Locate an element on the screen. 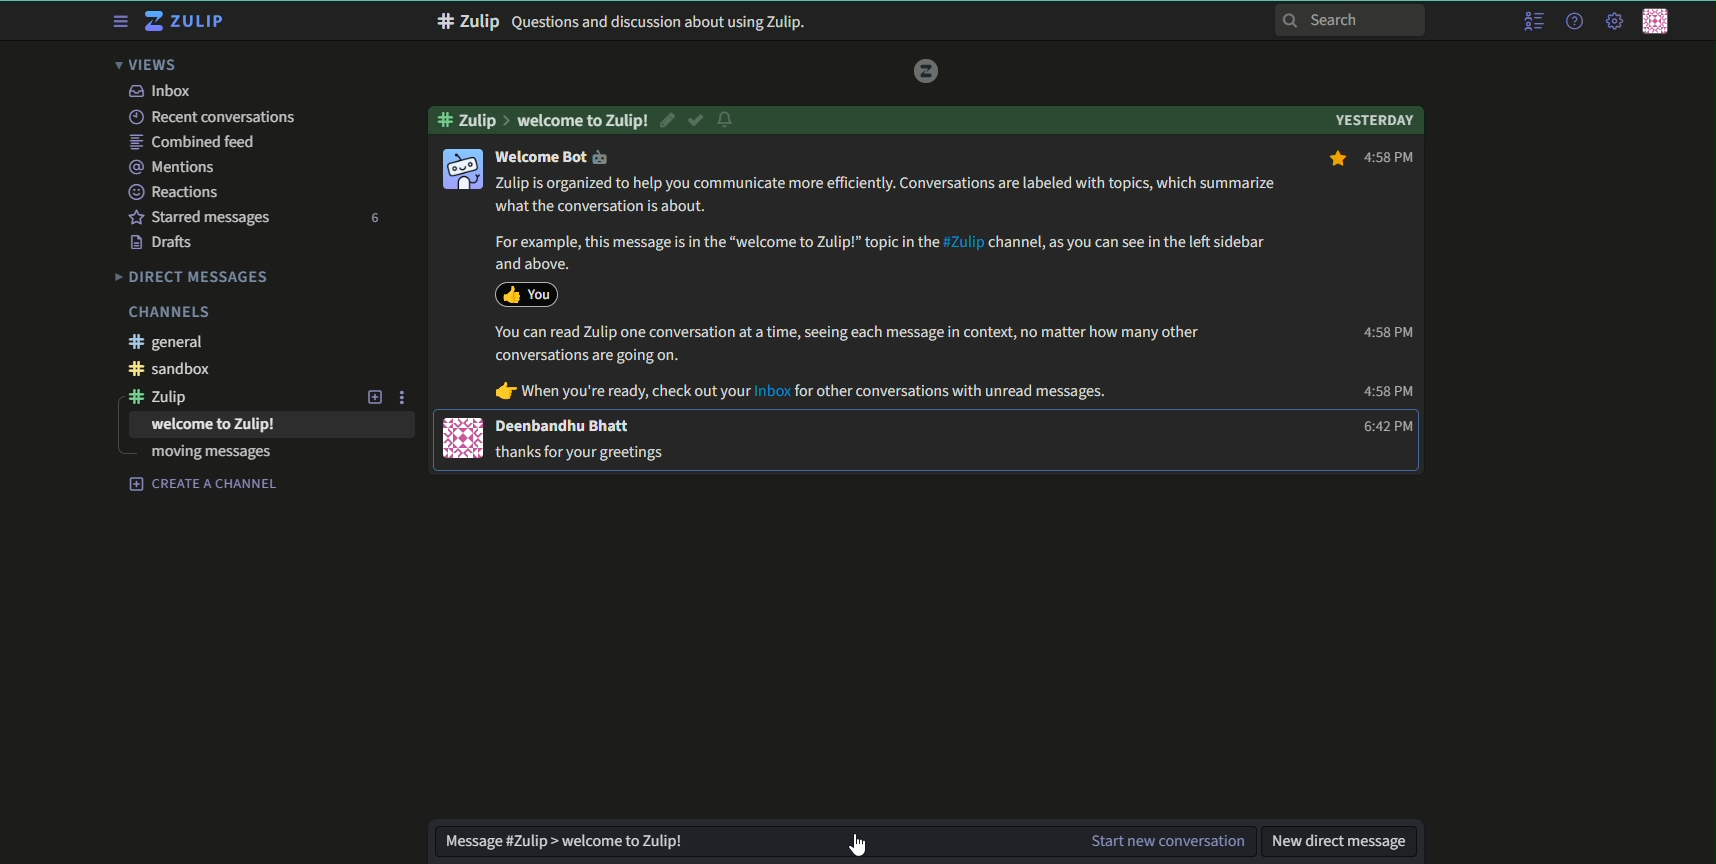 The image size is (1716, 864). add is located at coordinates (372, 396).